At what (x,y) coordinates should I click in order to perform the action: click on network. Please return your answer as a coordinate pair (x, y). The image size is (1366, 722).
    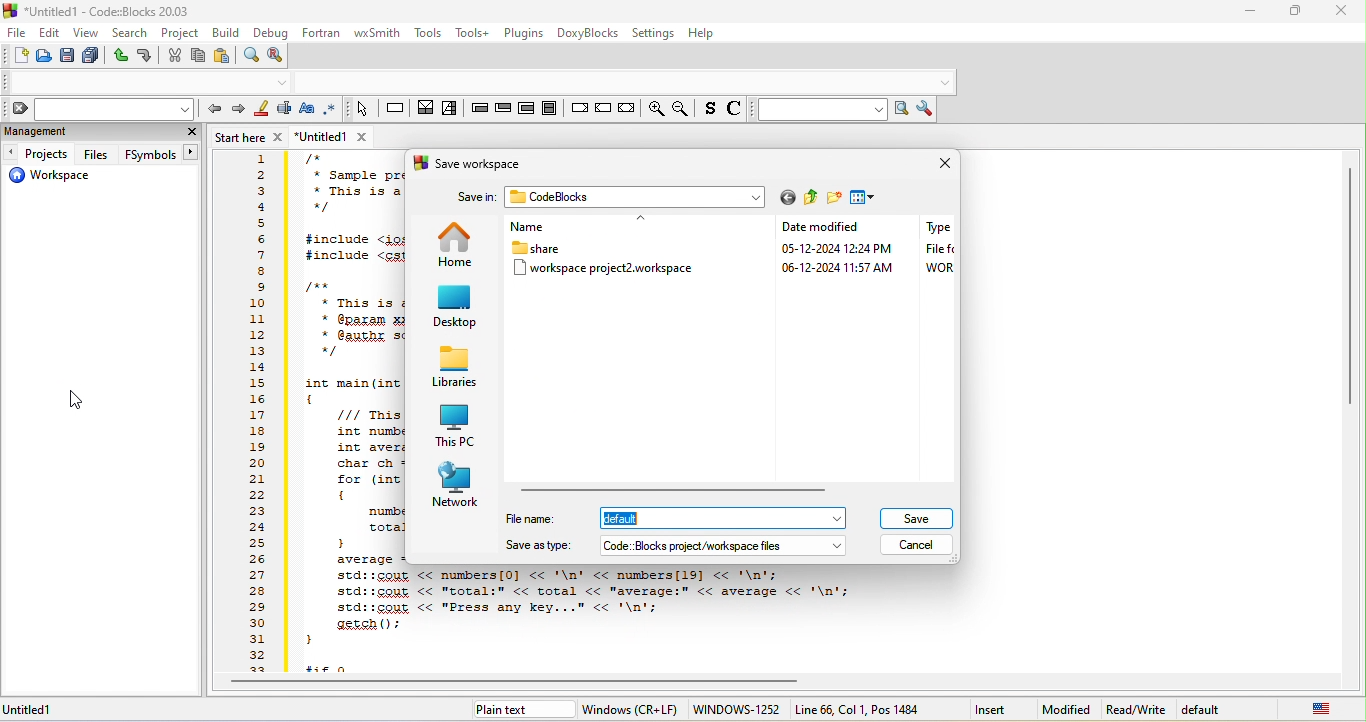
    Looking at the image, I should click on (457, 486).